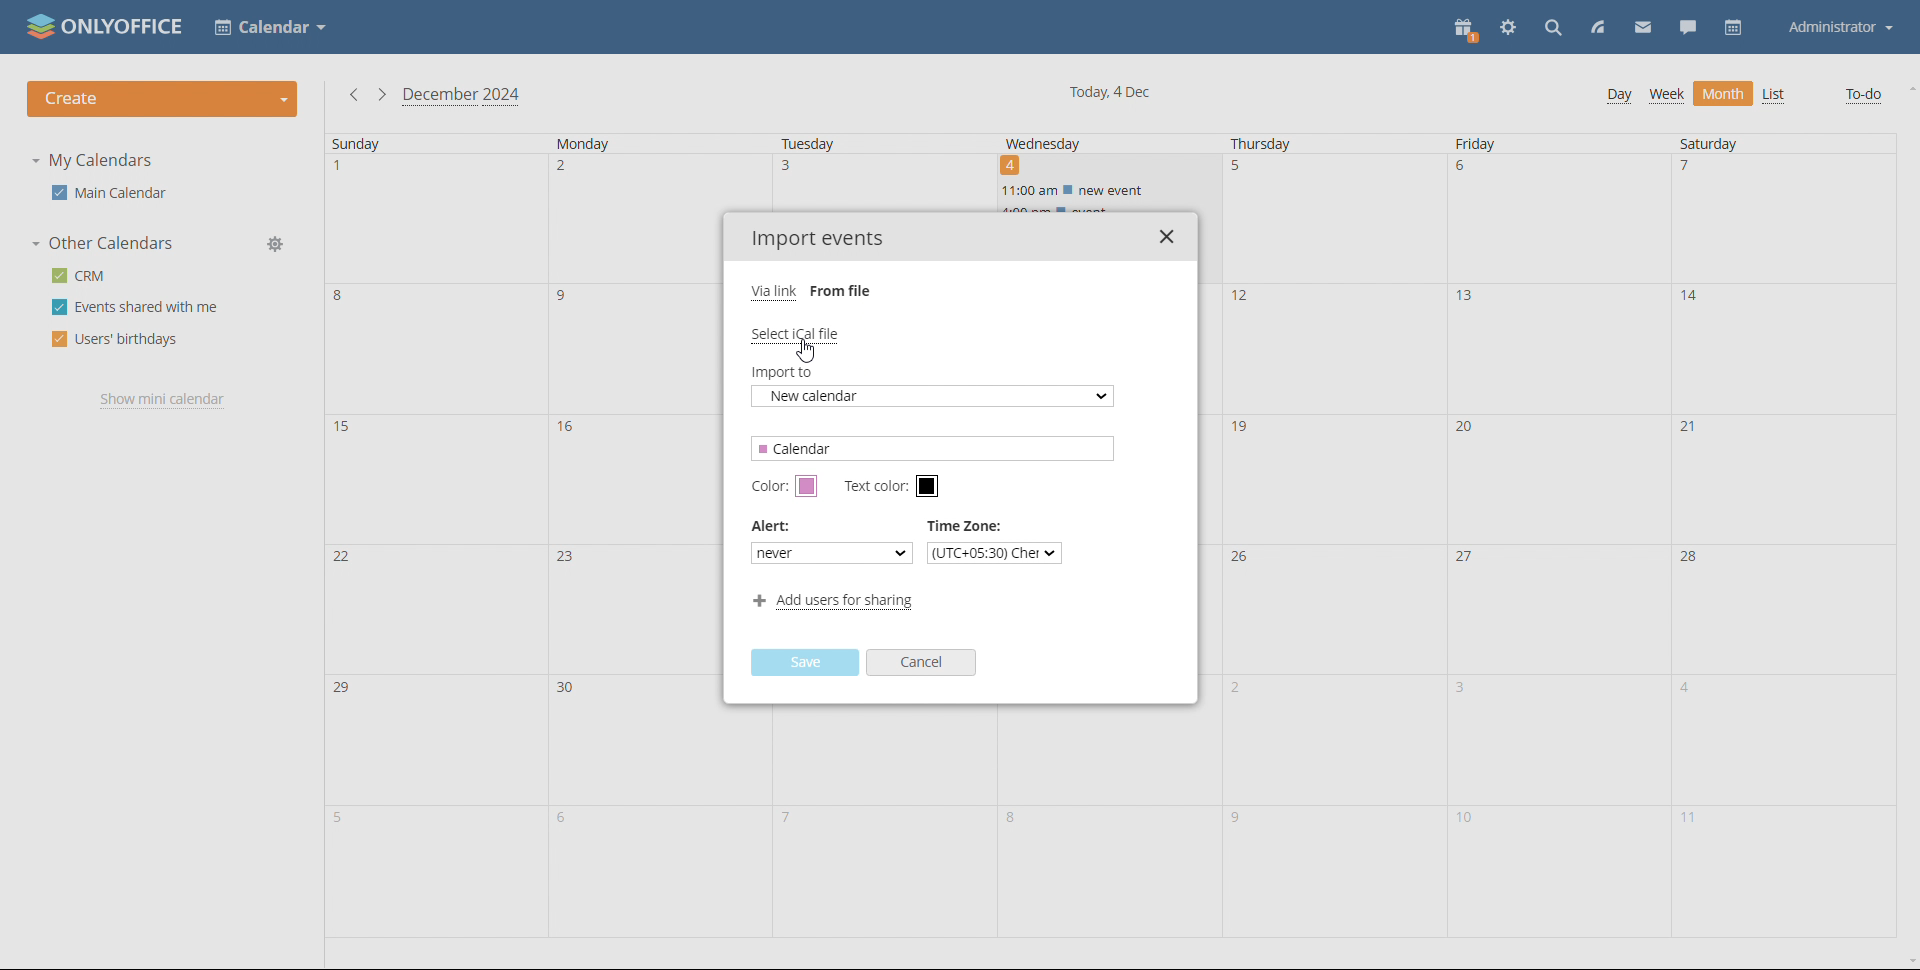 This screenshot has width=1920, height=970. What do you see at coordinates (827, 551) in the screenshot?
I see `alert type` at bounding box center [827, 551].